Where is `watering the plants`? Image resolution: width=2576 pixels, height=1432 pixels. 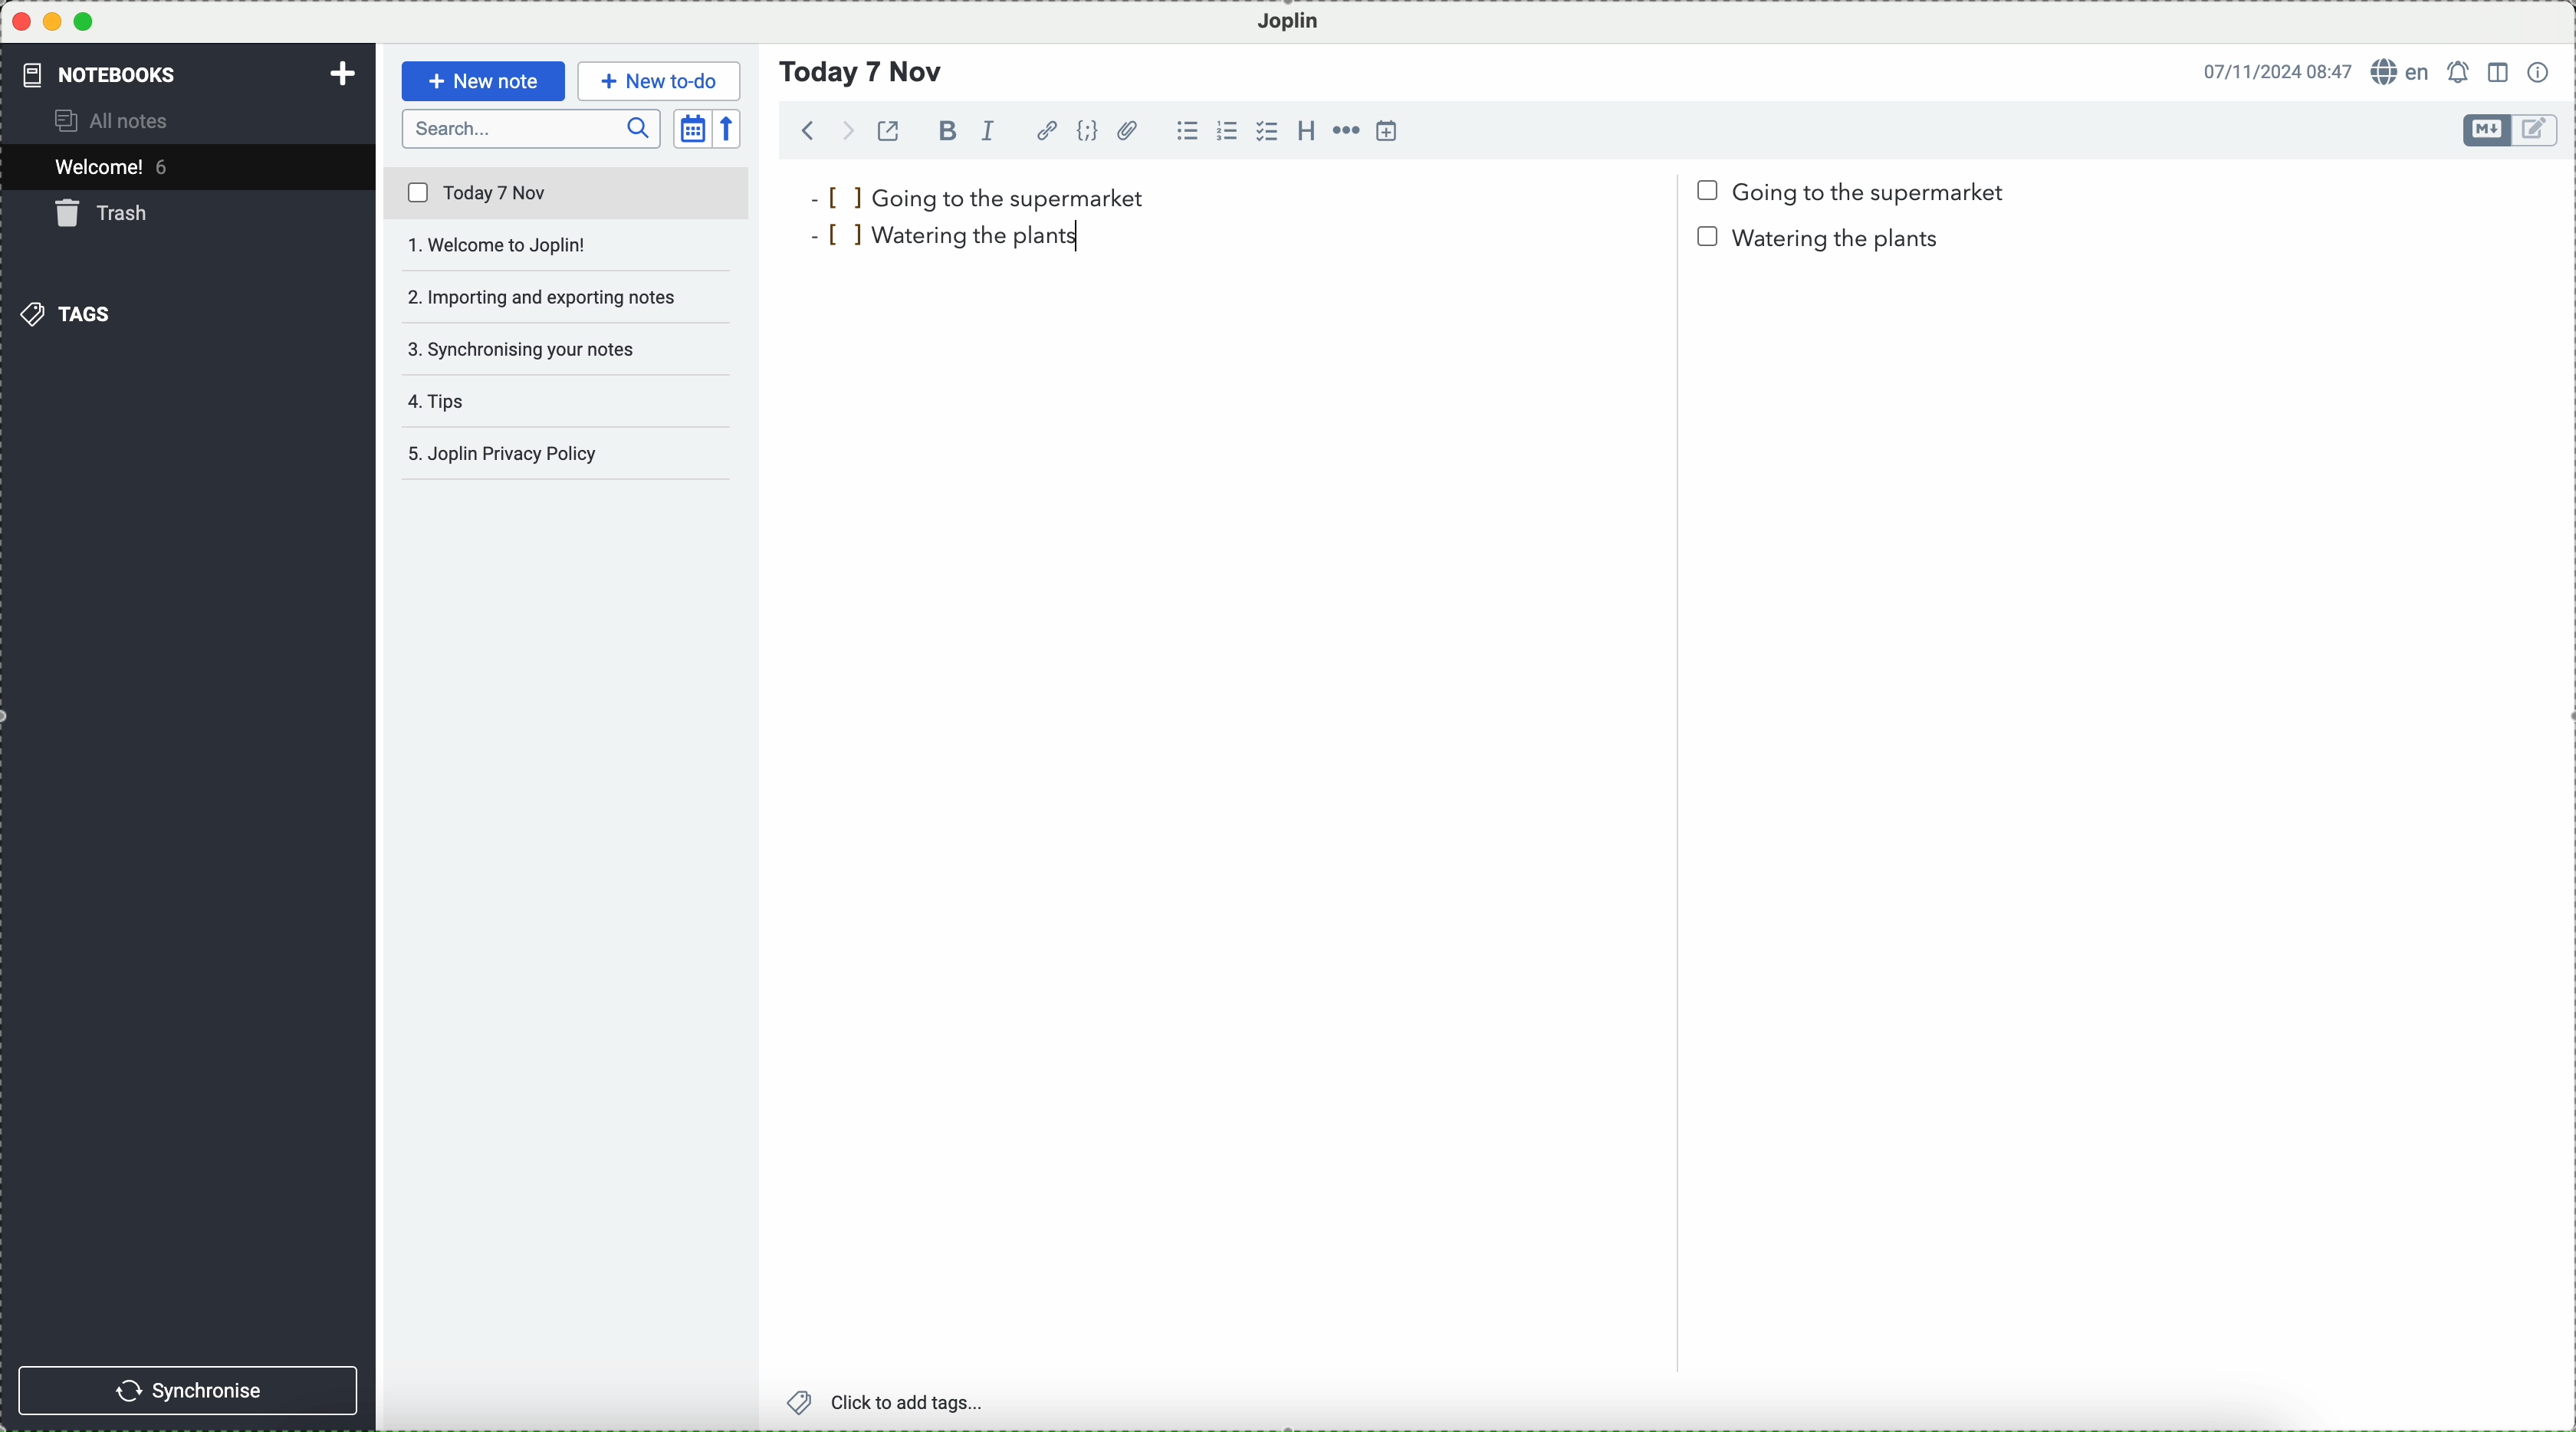 watering the plants is located at coordinates (958, 235).